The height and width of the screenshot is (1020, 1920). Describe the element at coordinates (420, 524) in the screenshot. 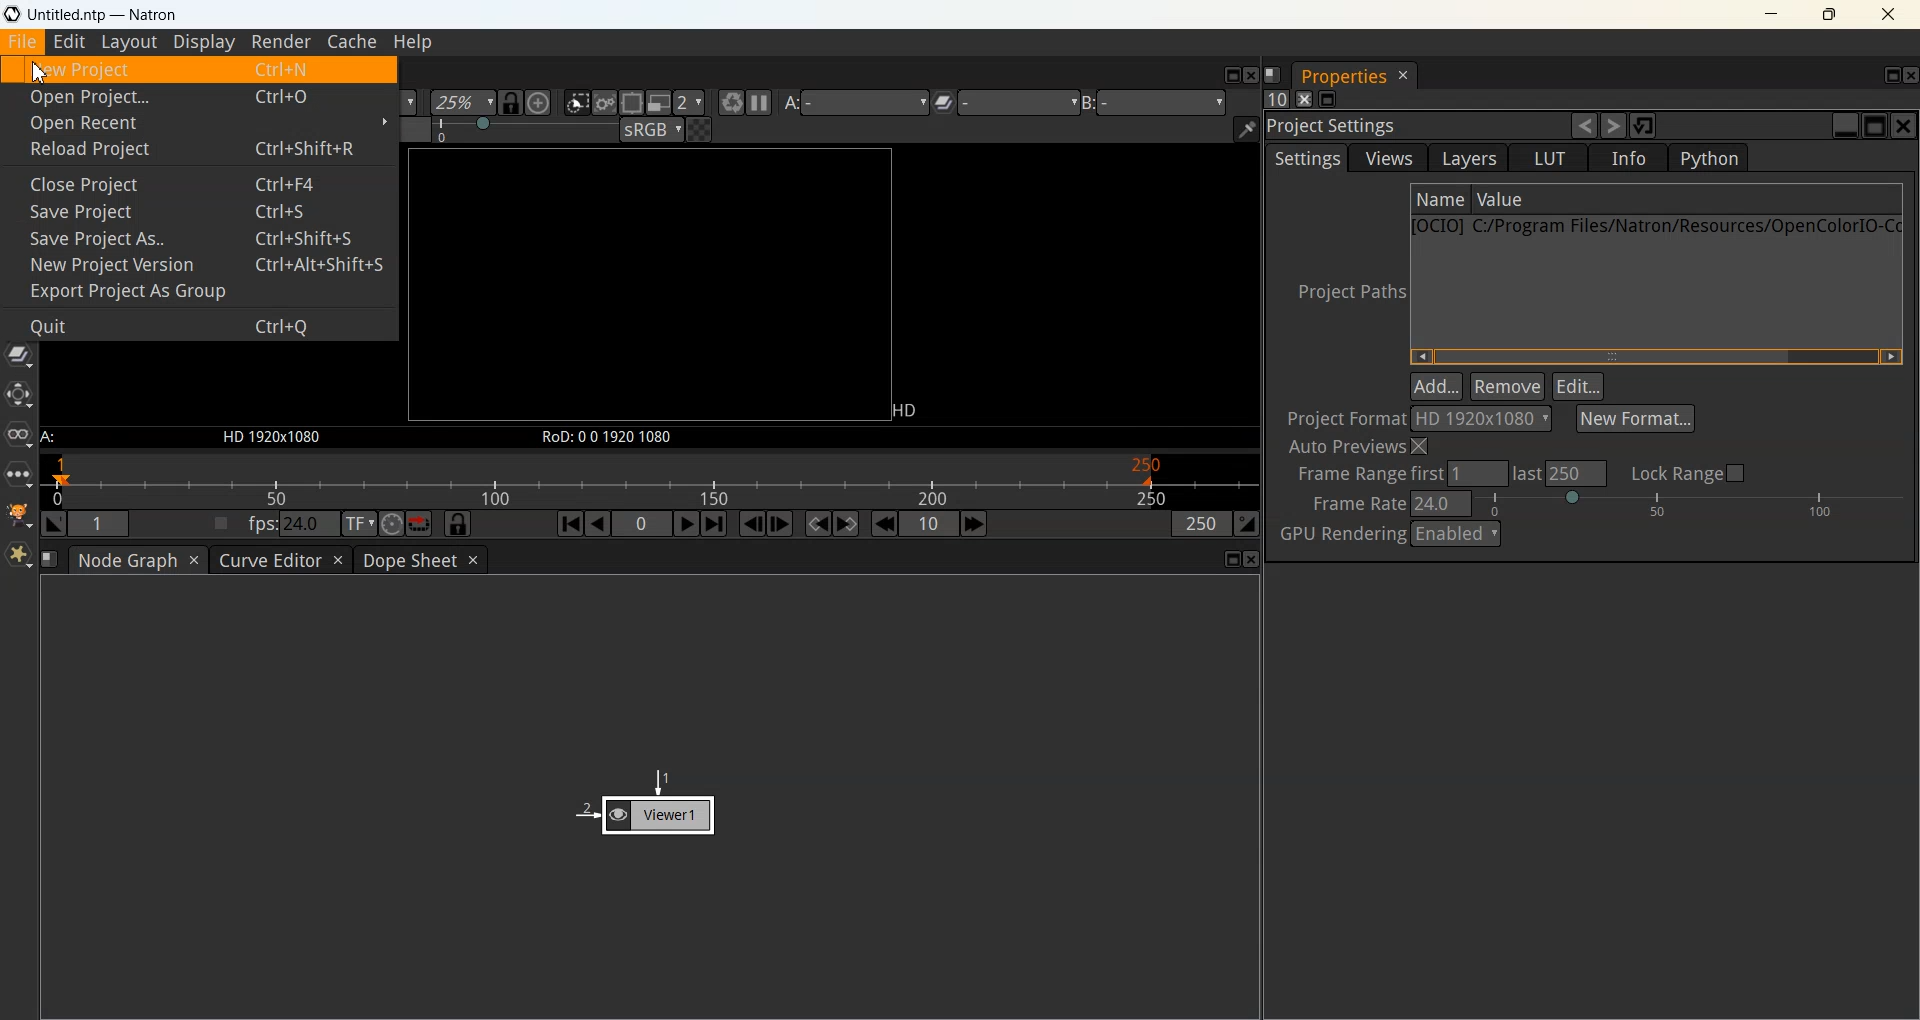

I see `Loop, bounce or stop ` at that location.